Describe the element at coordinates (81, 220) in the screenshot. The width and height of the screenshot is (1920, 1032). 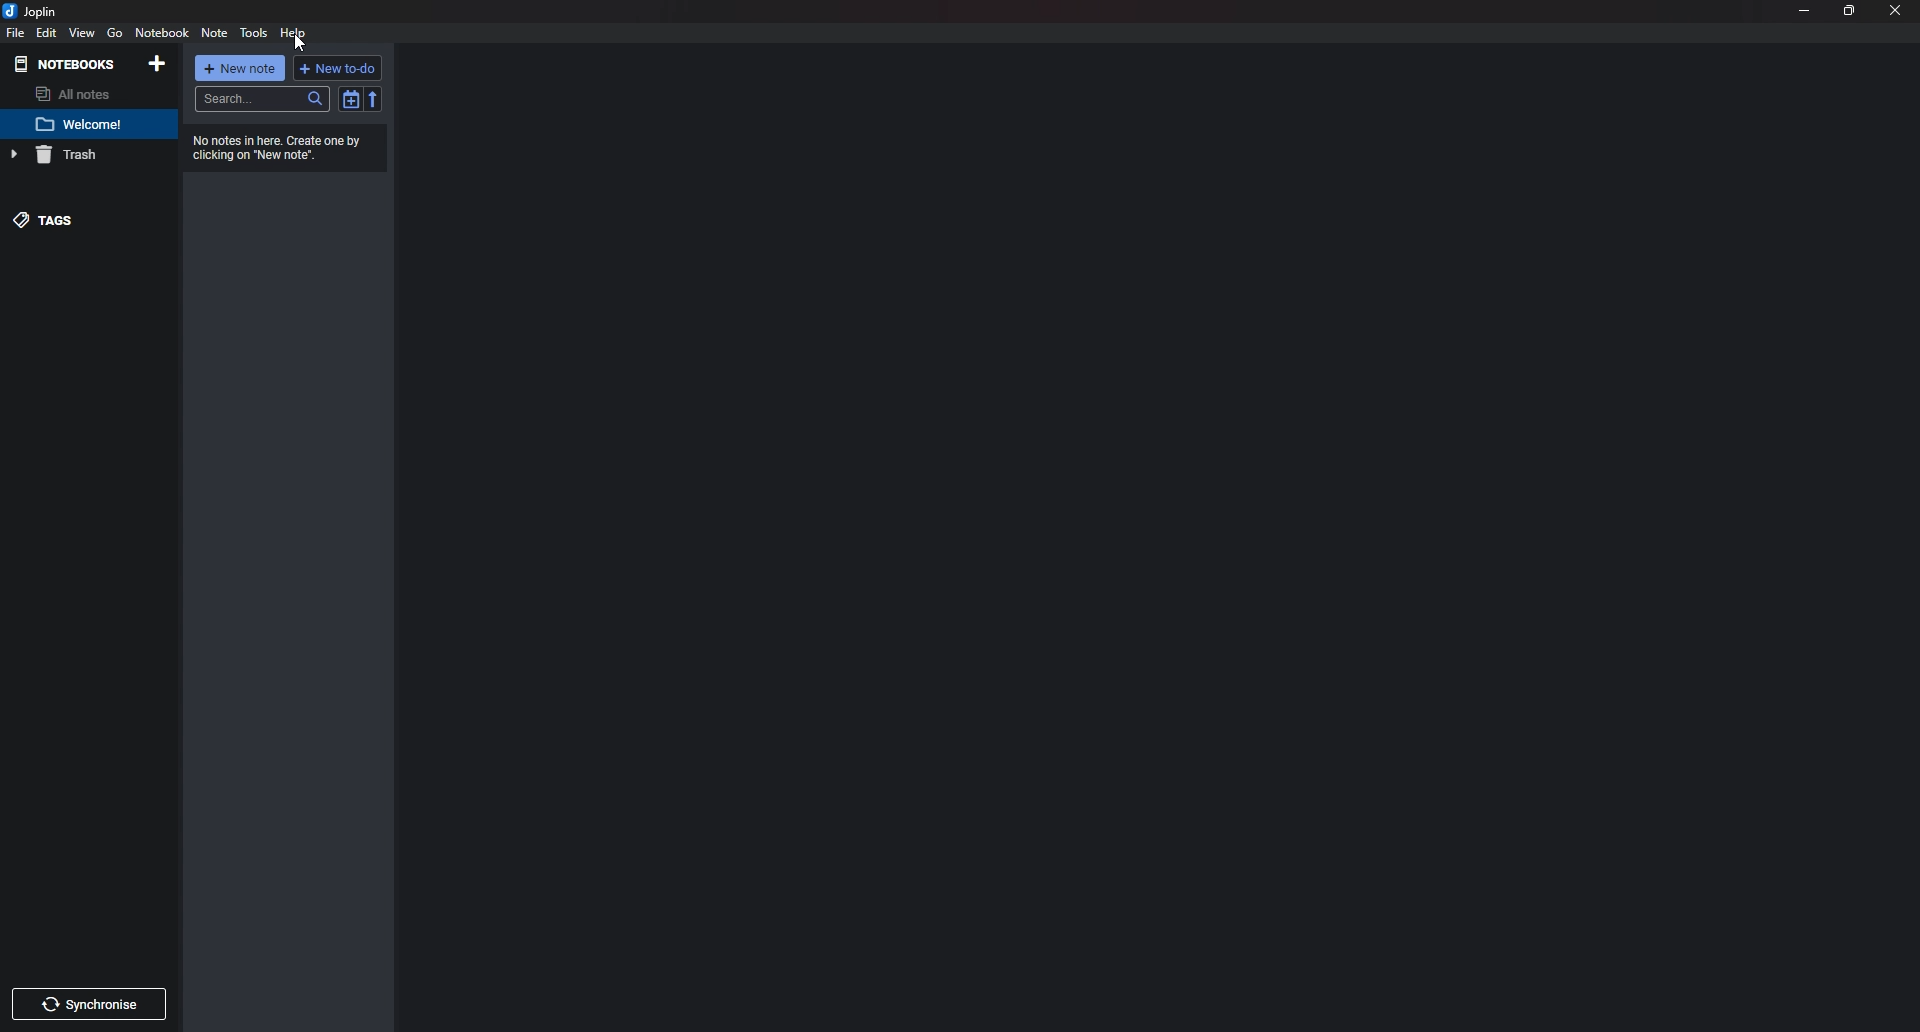
I see `tags` at that location.